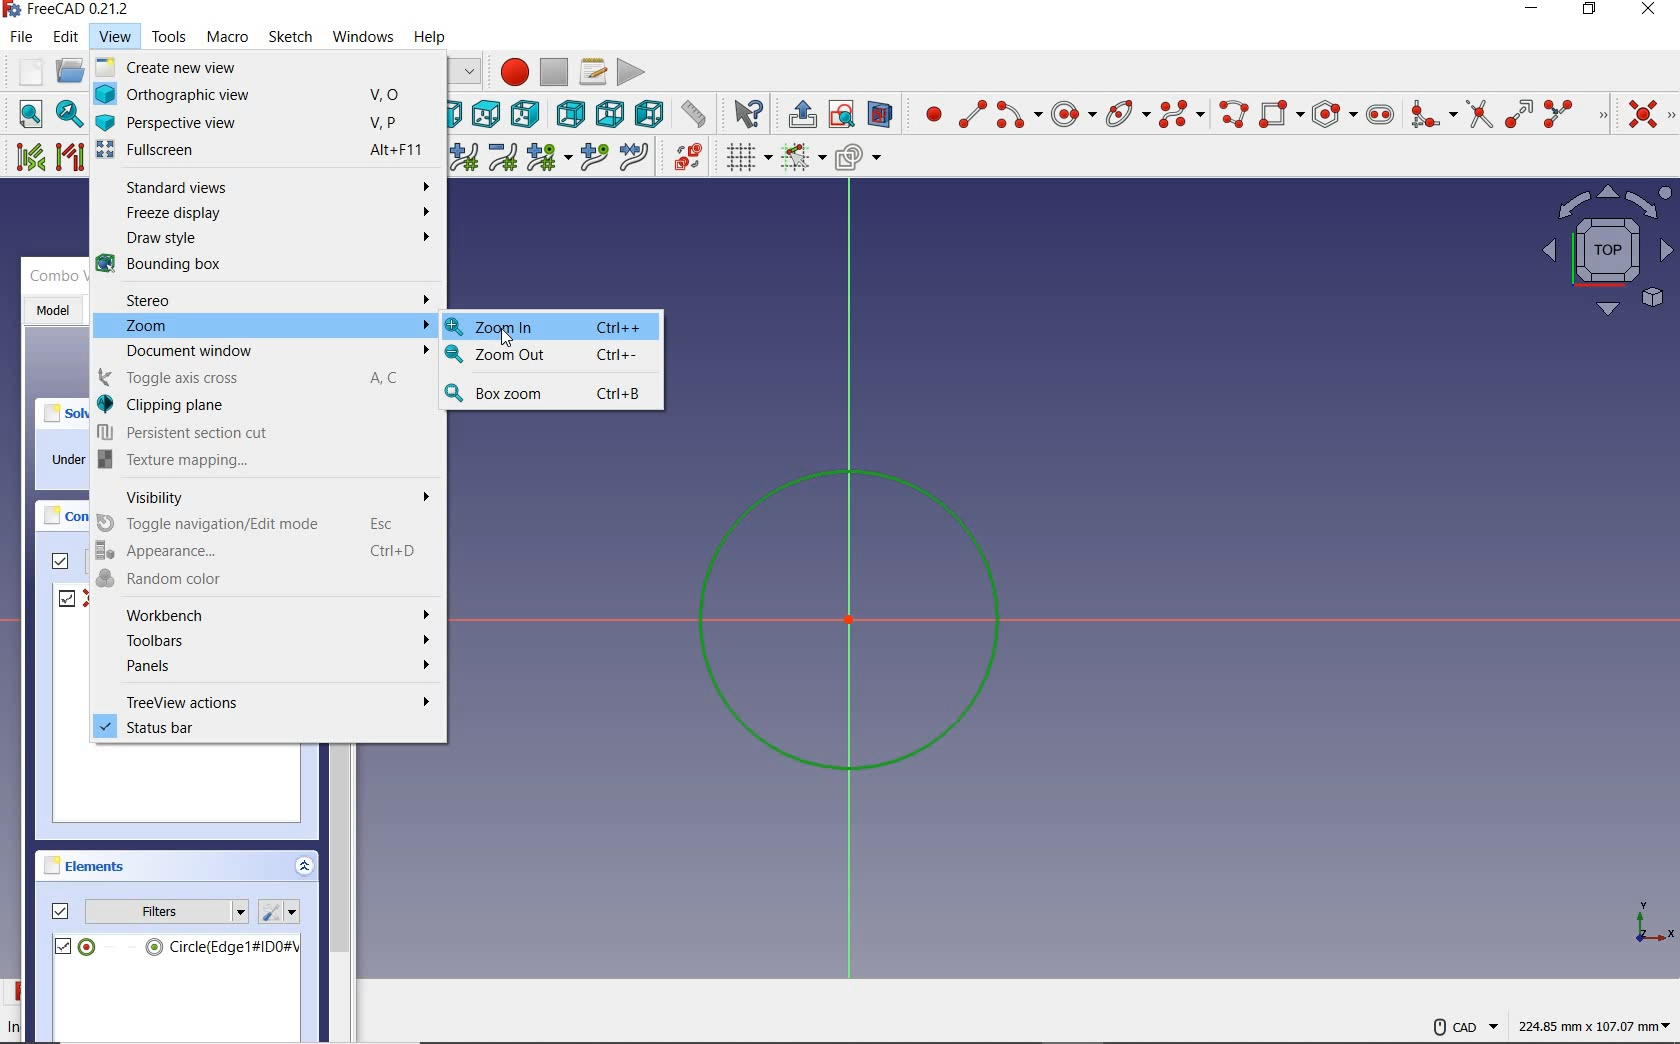 The image size is (1680, 1044). Describe the element at coordinates (798, 112) in the screenshot. I see `leave sketch` at that location.